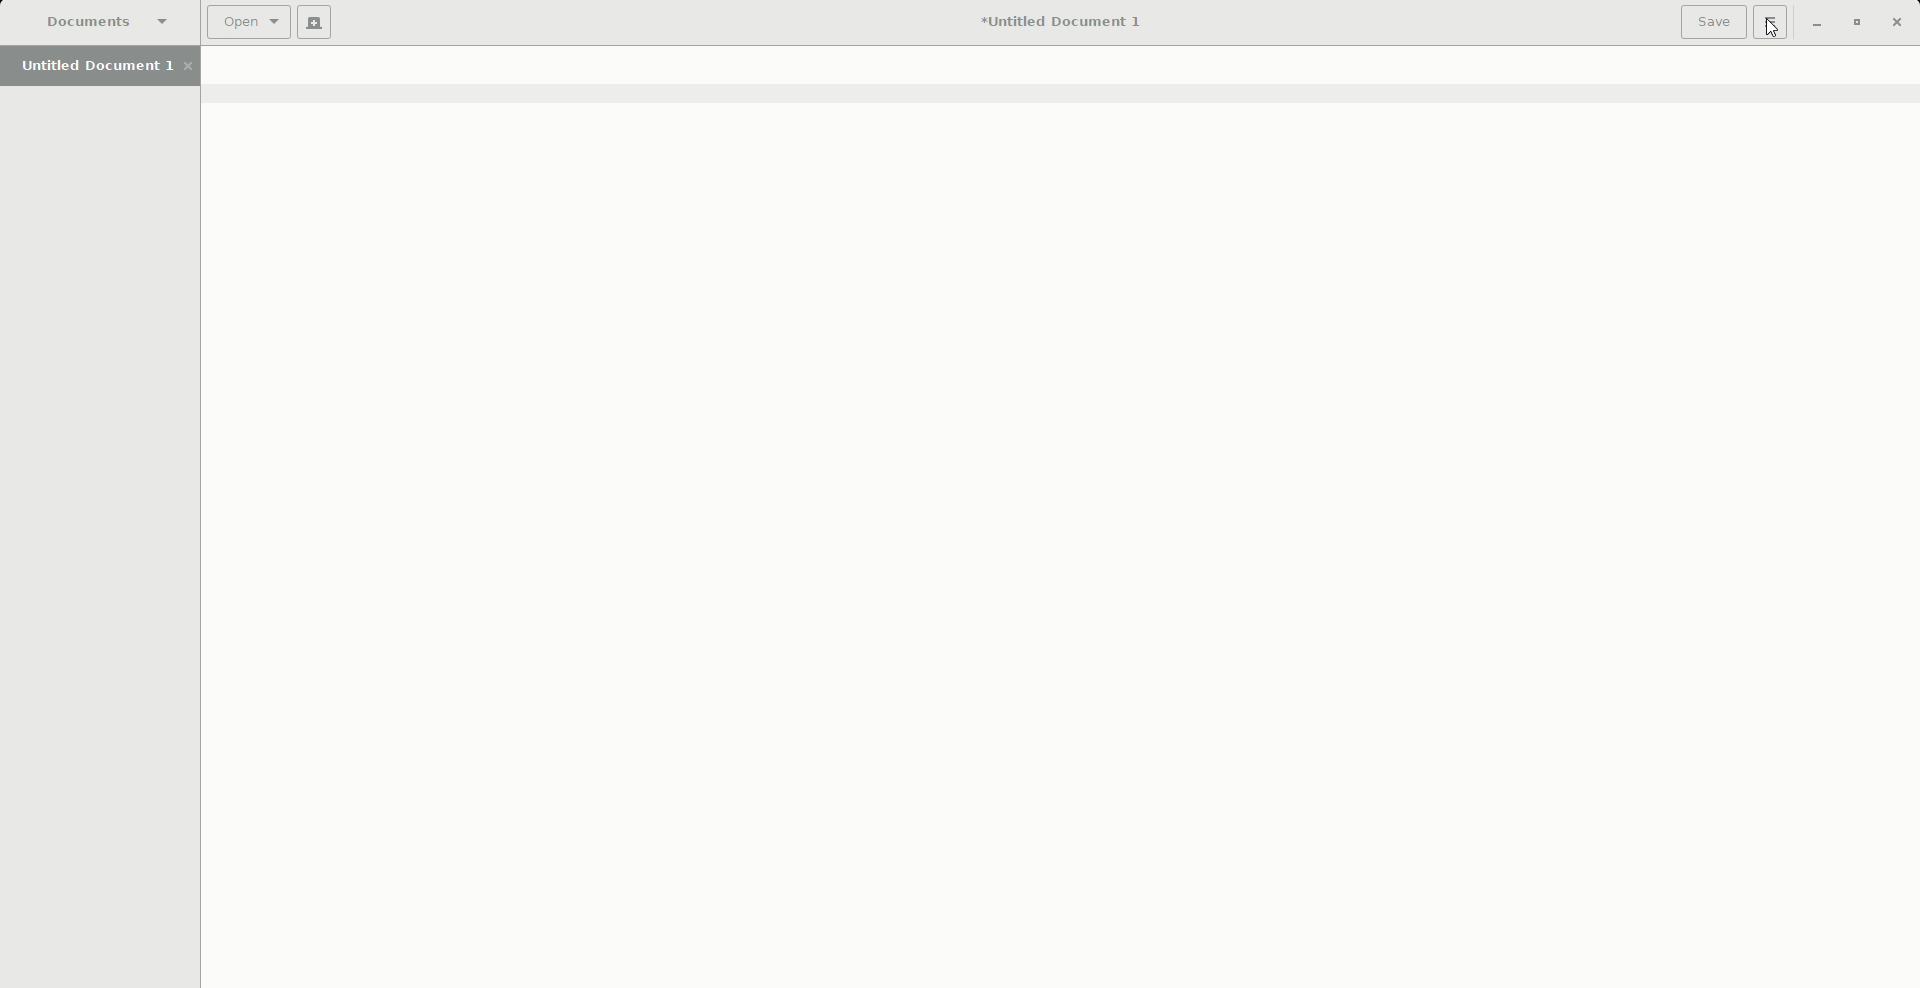  Describe the element at coordinates (1060, 23) in the screenshot. I see `Untitled document` at that location.